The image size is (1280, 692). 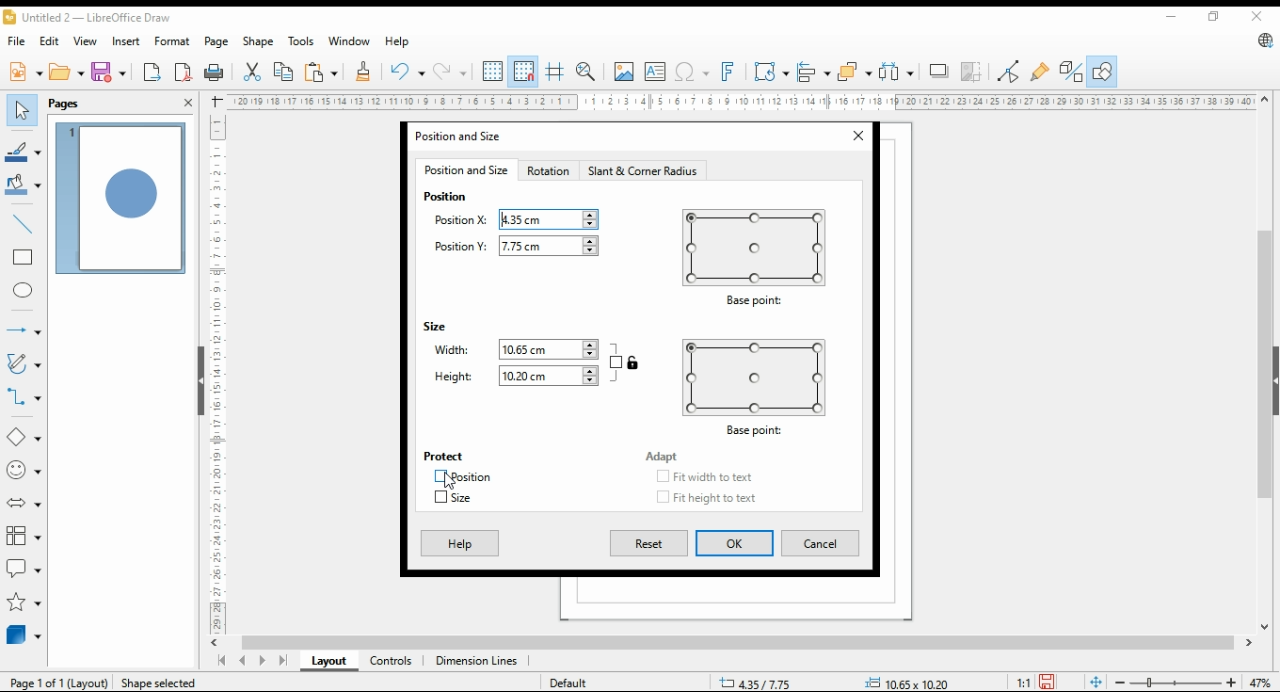 I want to click on paste, so click(x=321, y=73).